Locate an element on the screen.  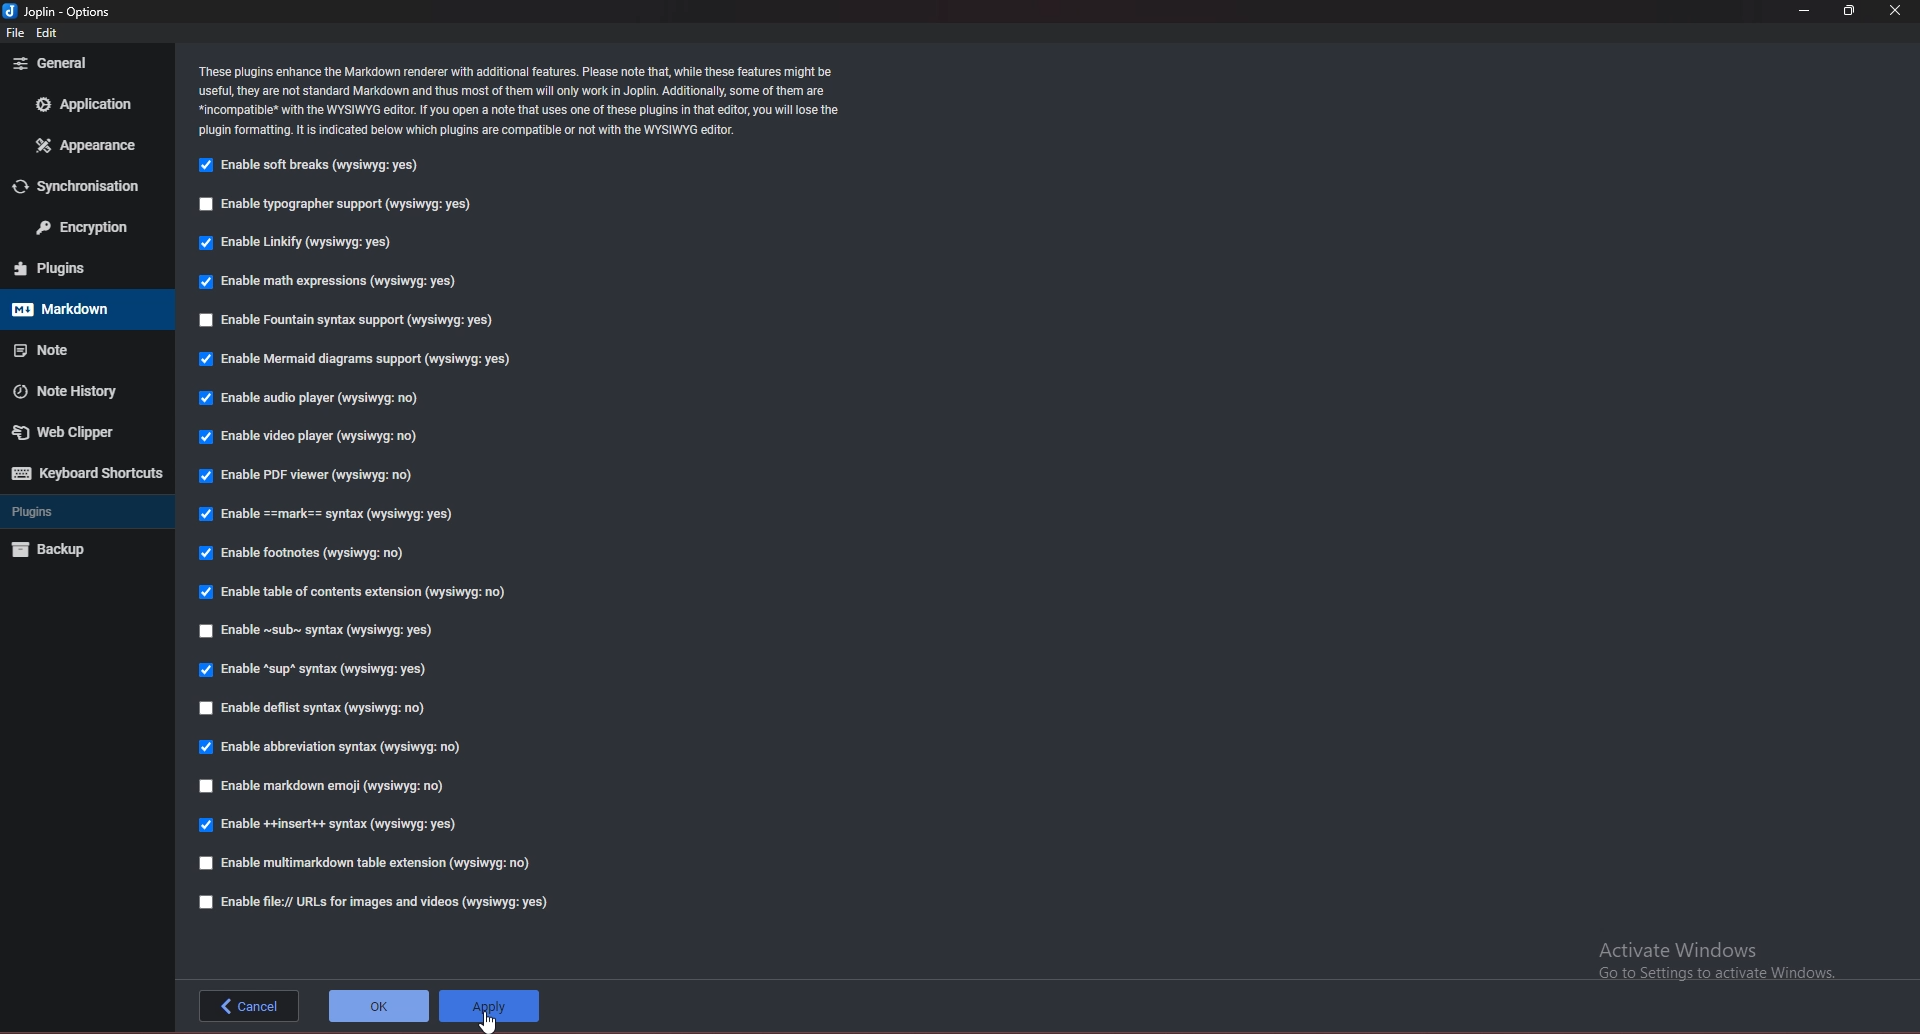
enable fountain syntax support is located at coordinates (340, 320).